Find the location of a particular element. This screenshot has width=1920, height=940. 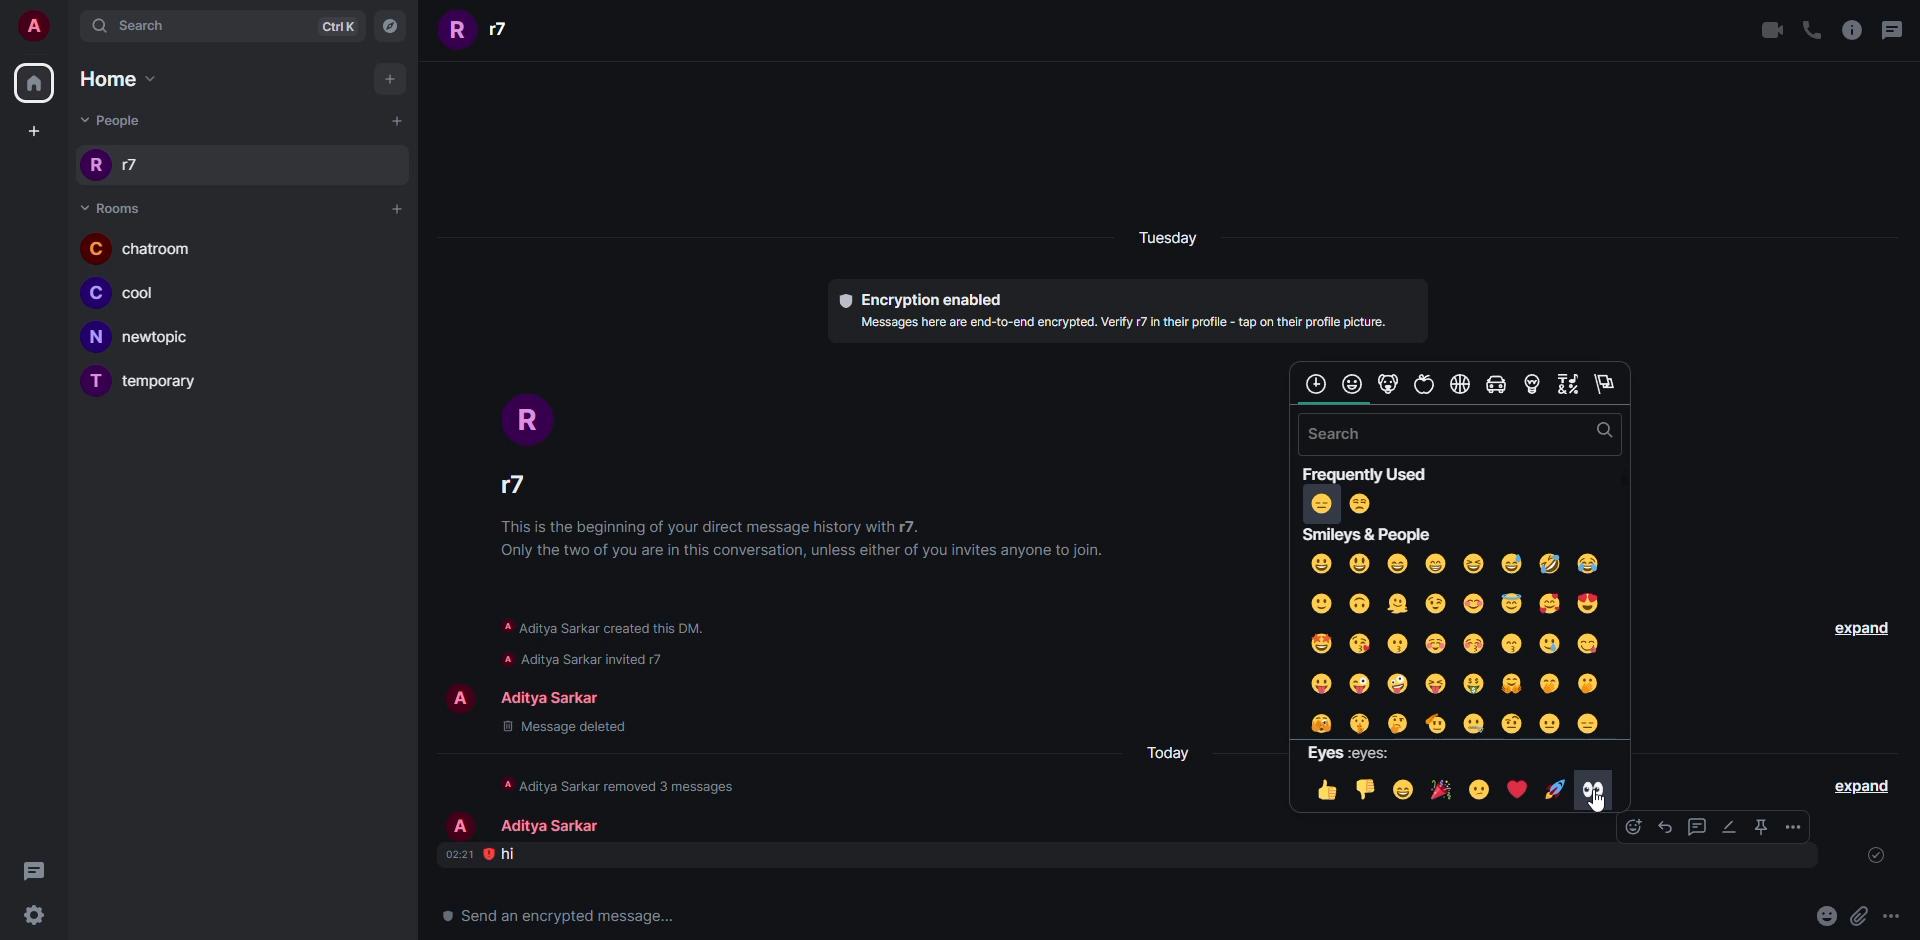

info is located at coordinates (600, 626).